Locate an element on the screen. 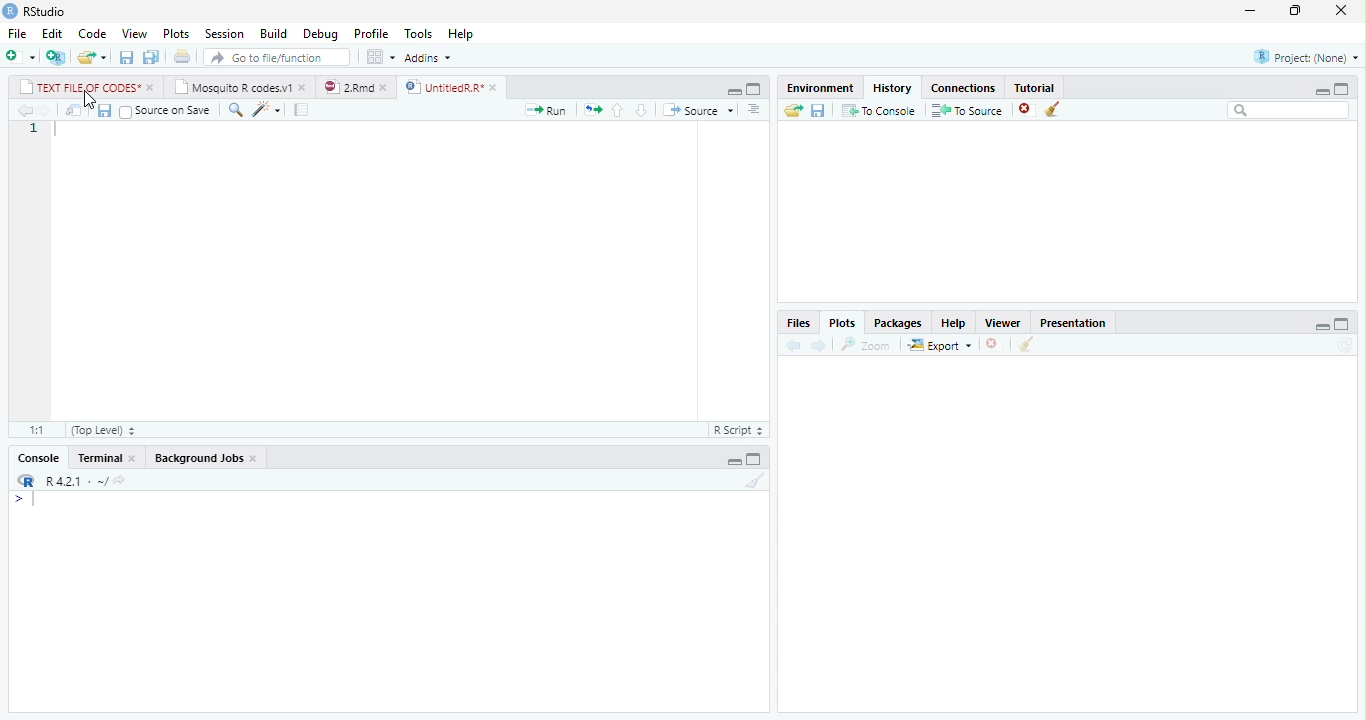 This screenshot has height=720, width=1366. refresh is located at coordinates (1345, 345).